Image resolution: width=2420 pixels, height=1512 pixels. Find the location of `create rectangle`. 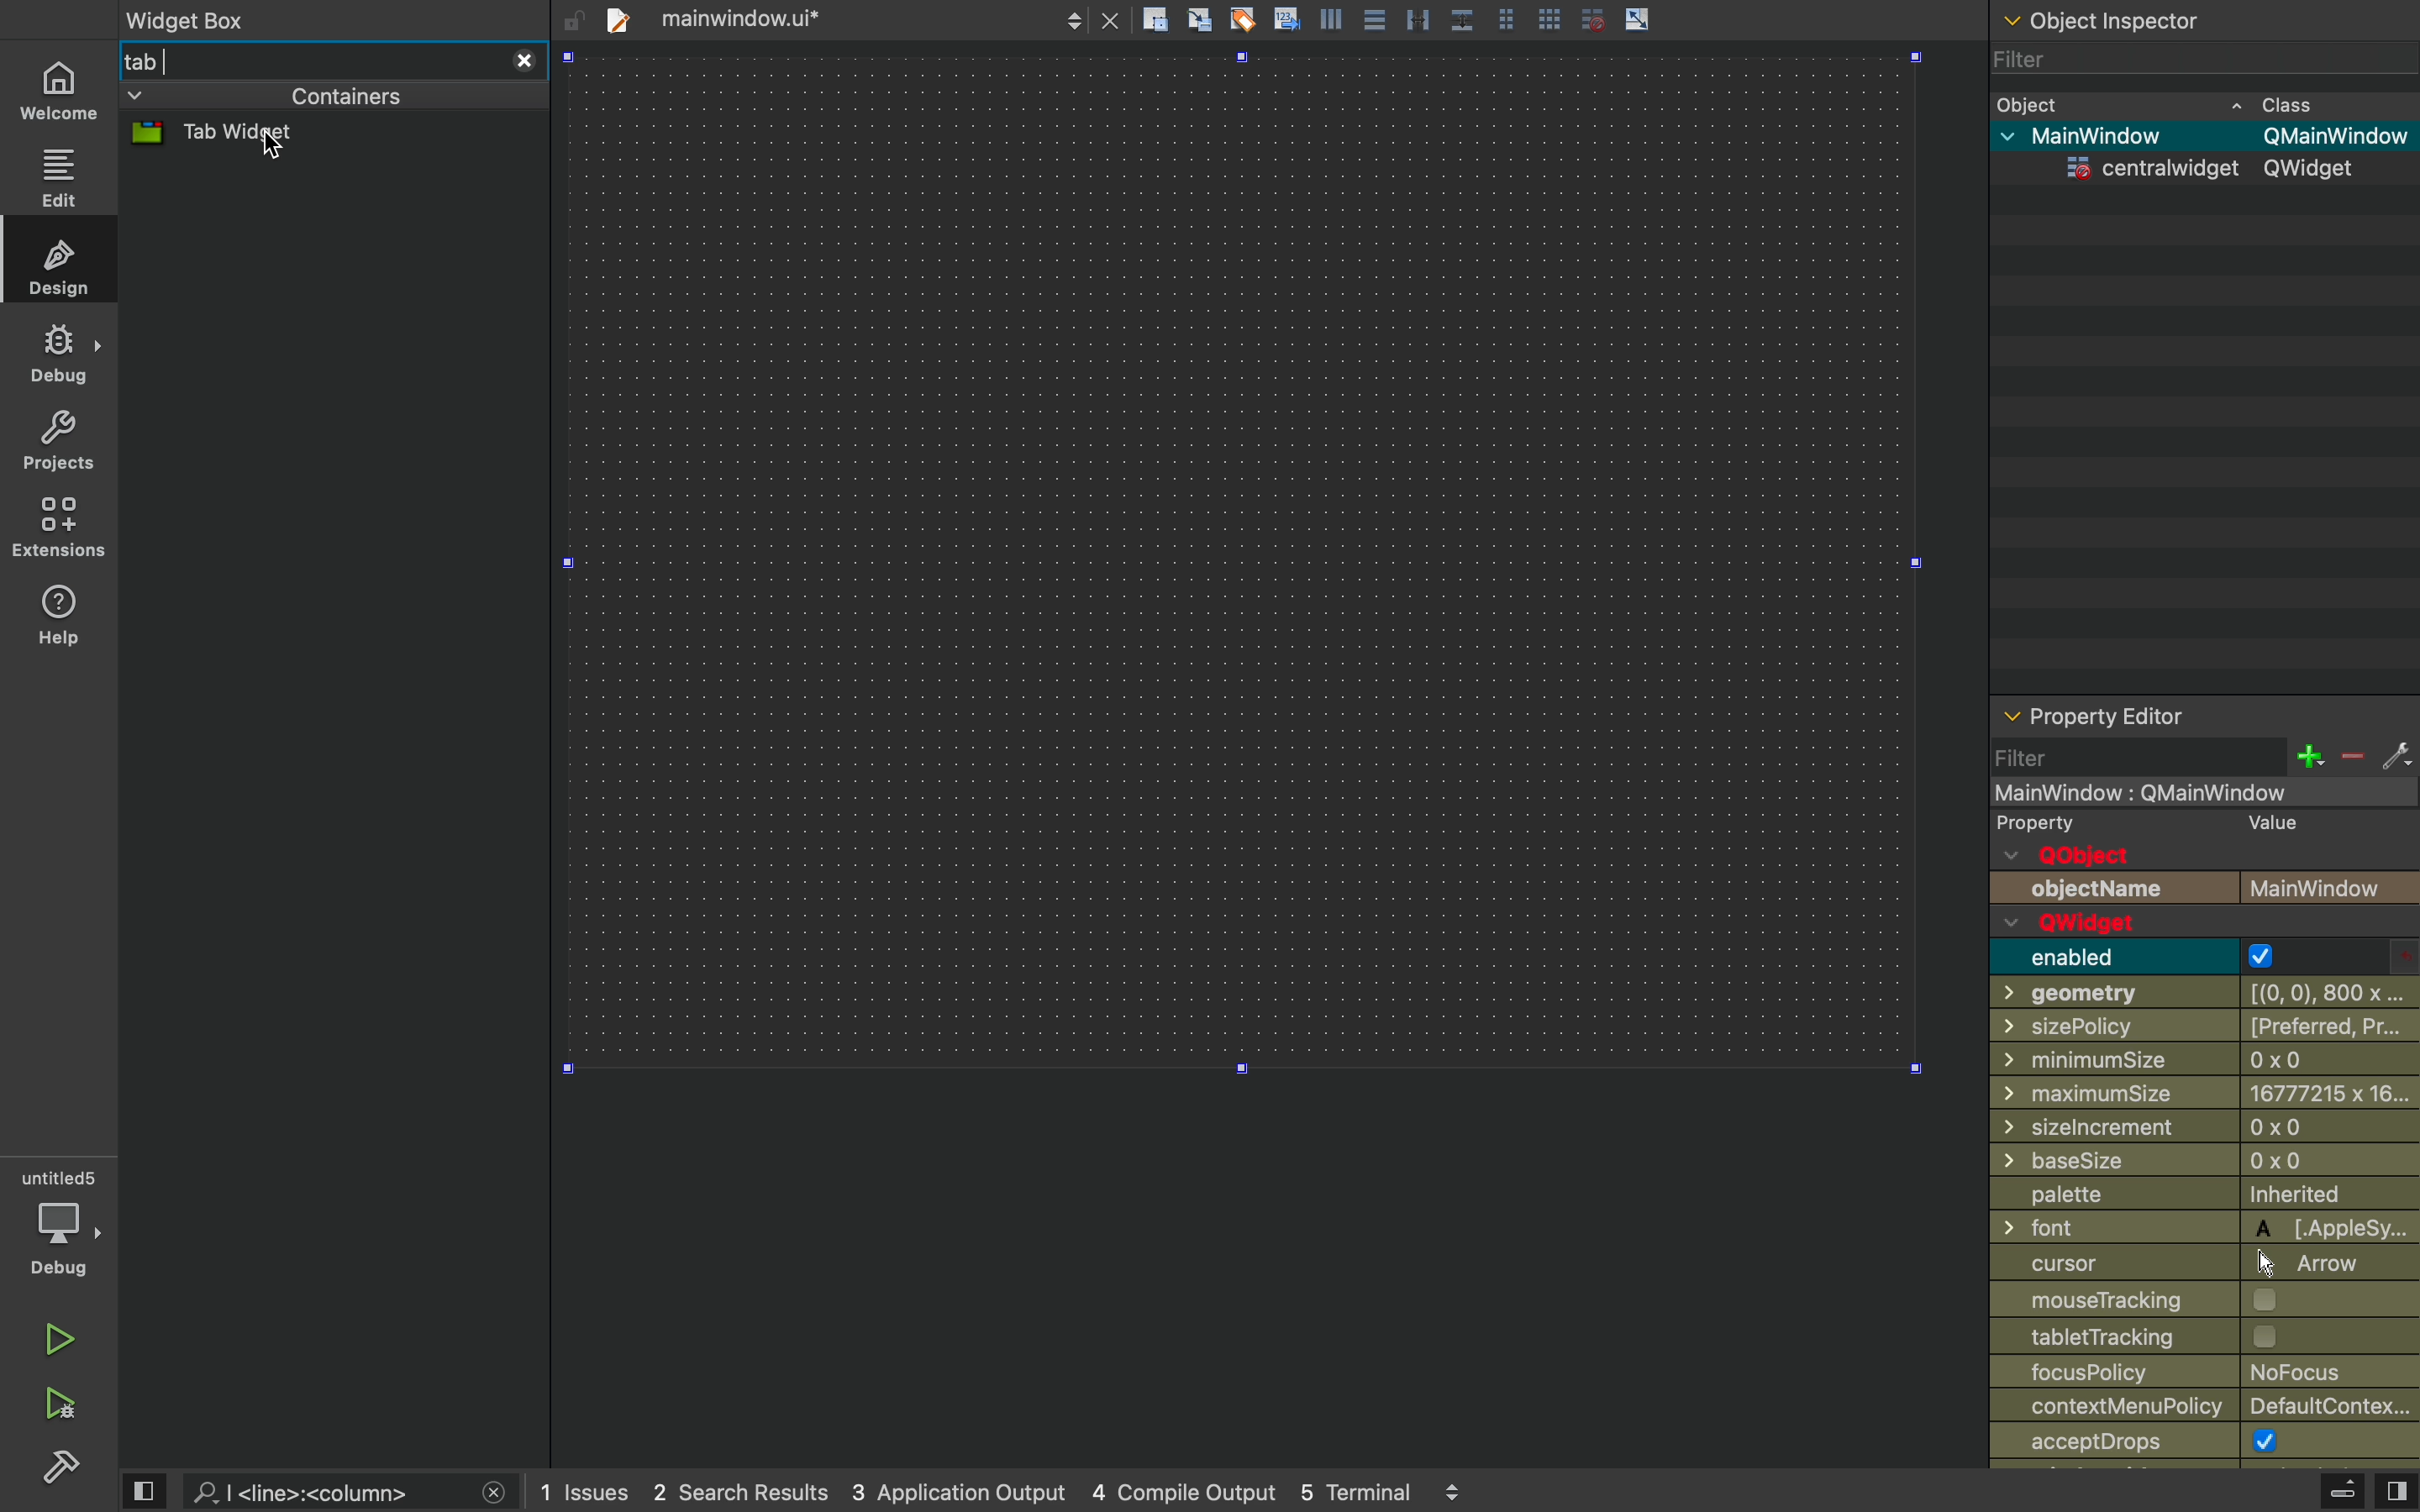

create rectangle is located at coordinates (1155, 18).